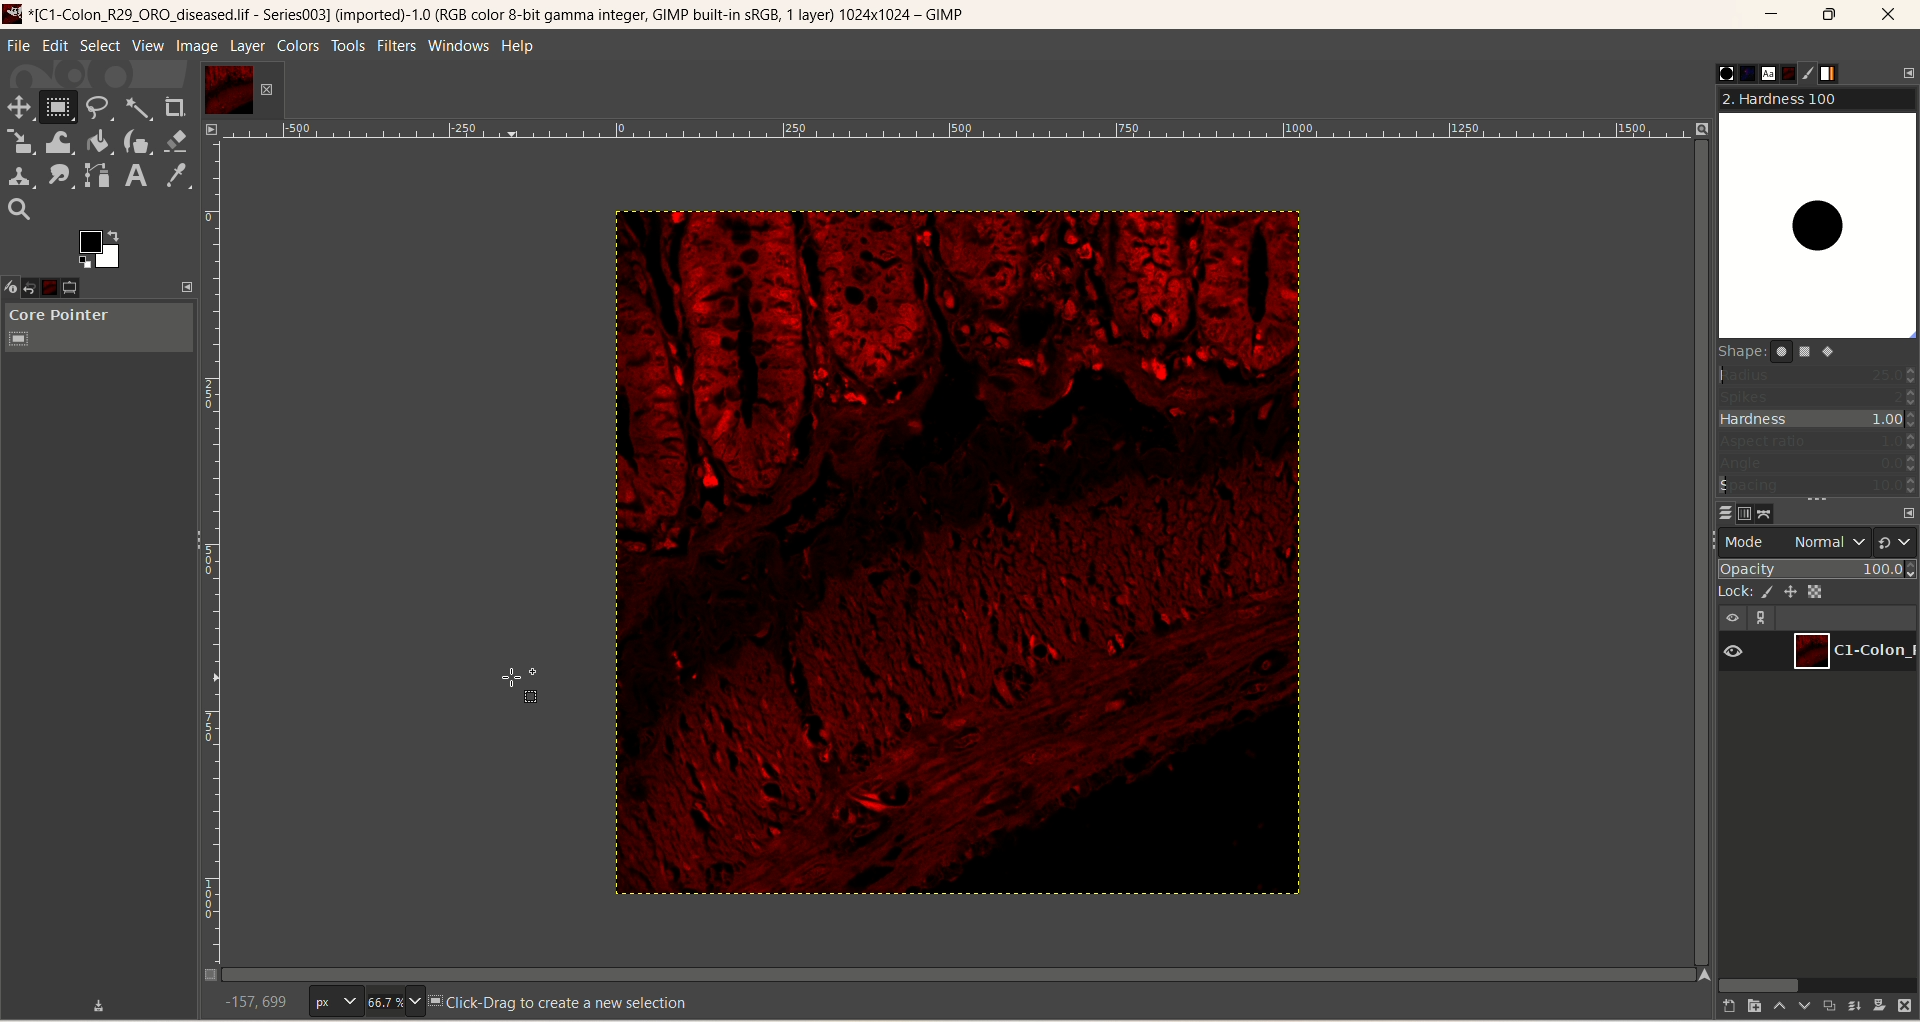  Describe the element at coordinates (89, 289) in the screenshot. I see `tool option` at that location.